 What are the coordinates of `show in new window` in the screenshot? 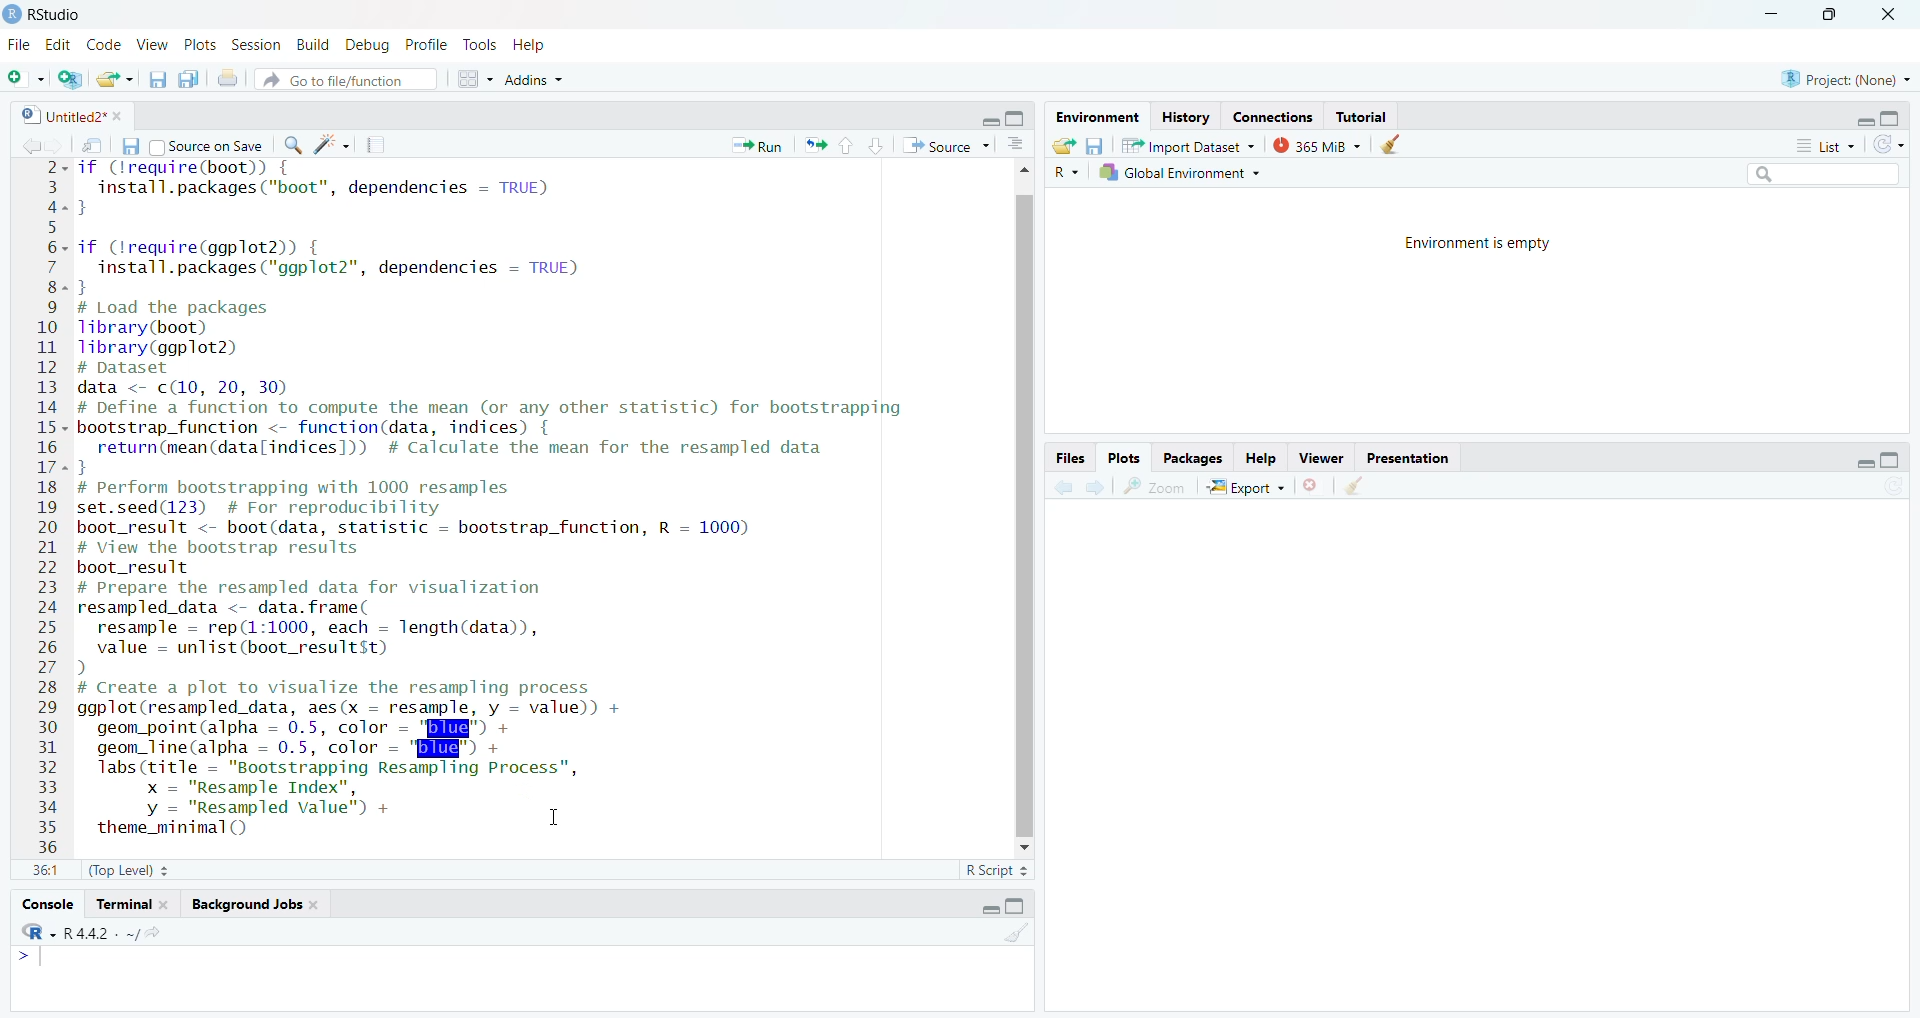 It's located at (94, 146).